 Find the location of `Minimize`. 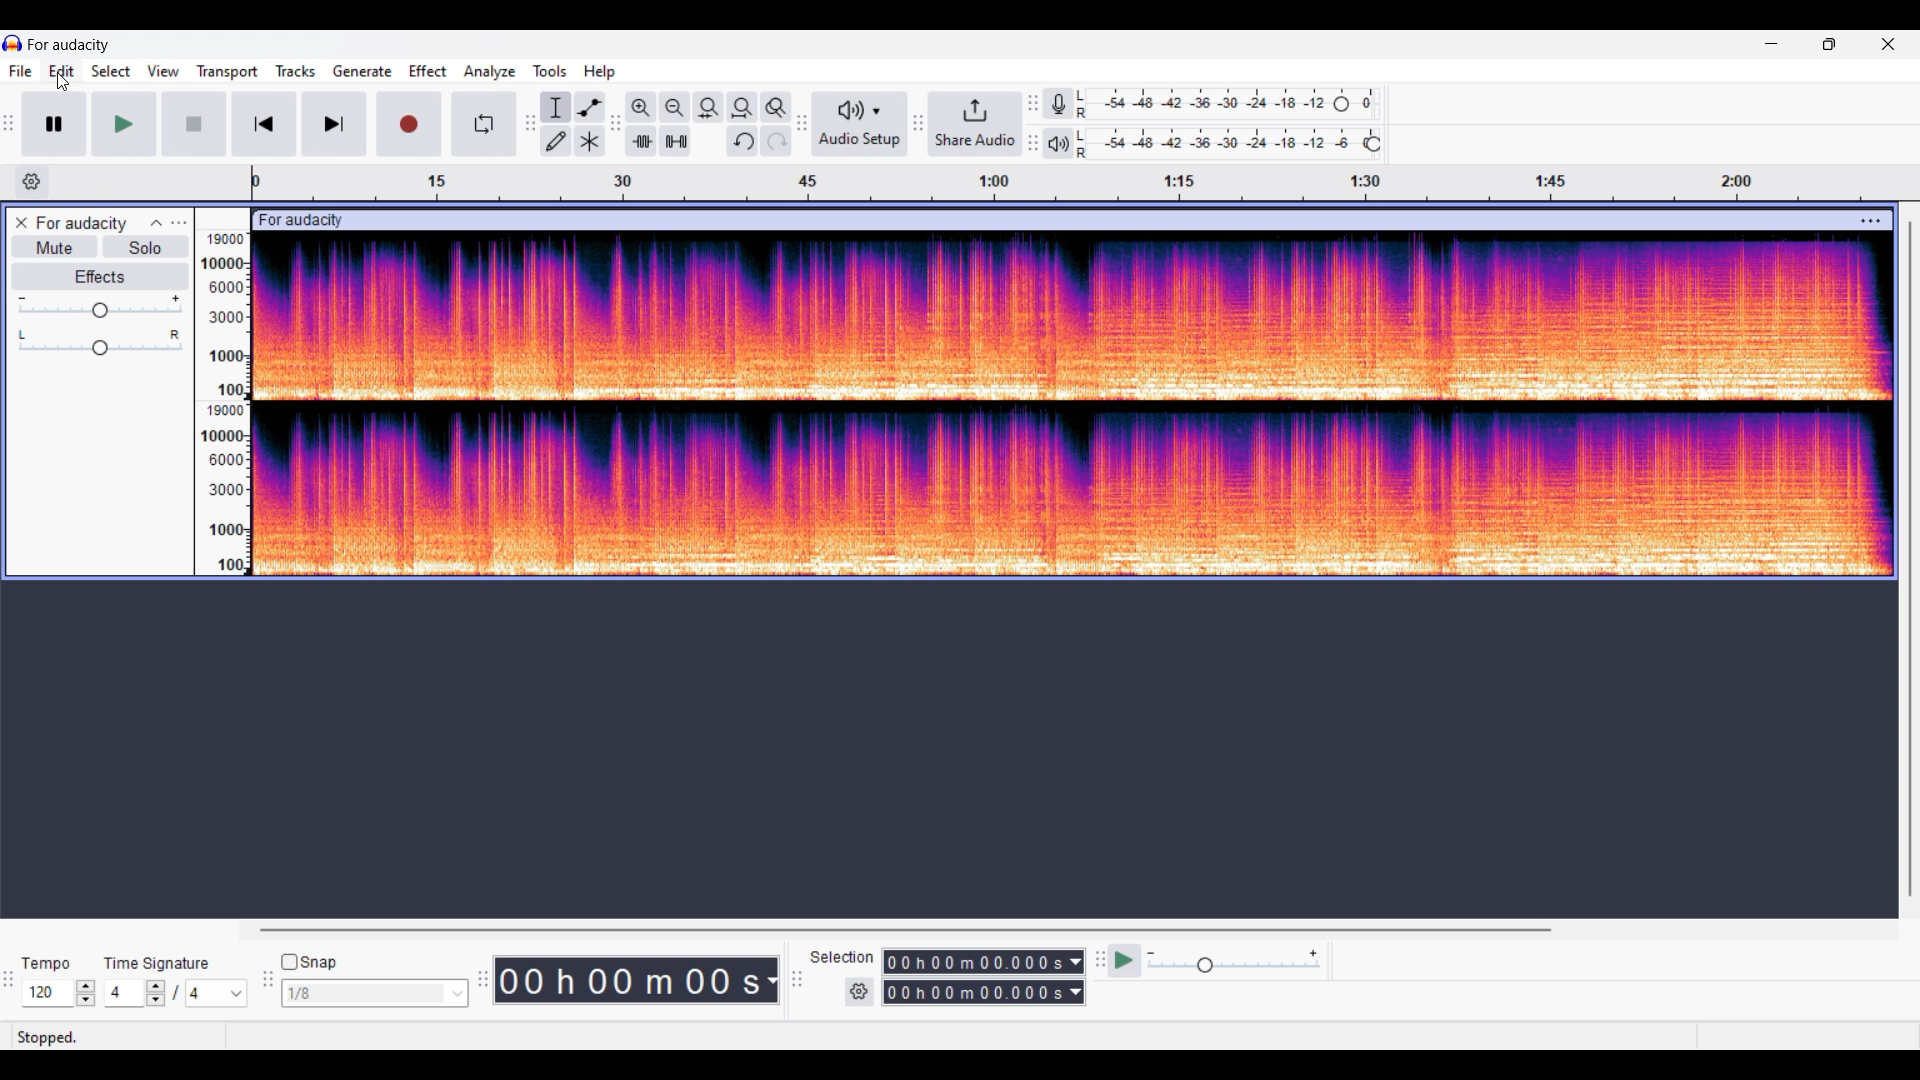

Minimize is located at coordinates (1772, 44).